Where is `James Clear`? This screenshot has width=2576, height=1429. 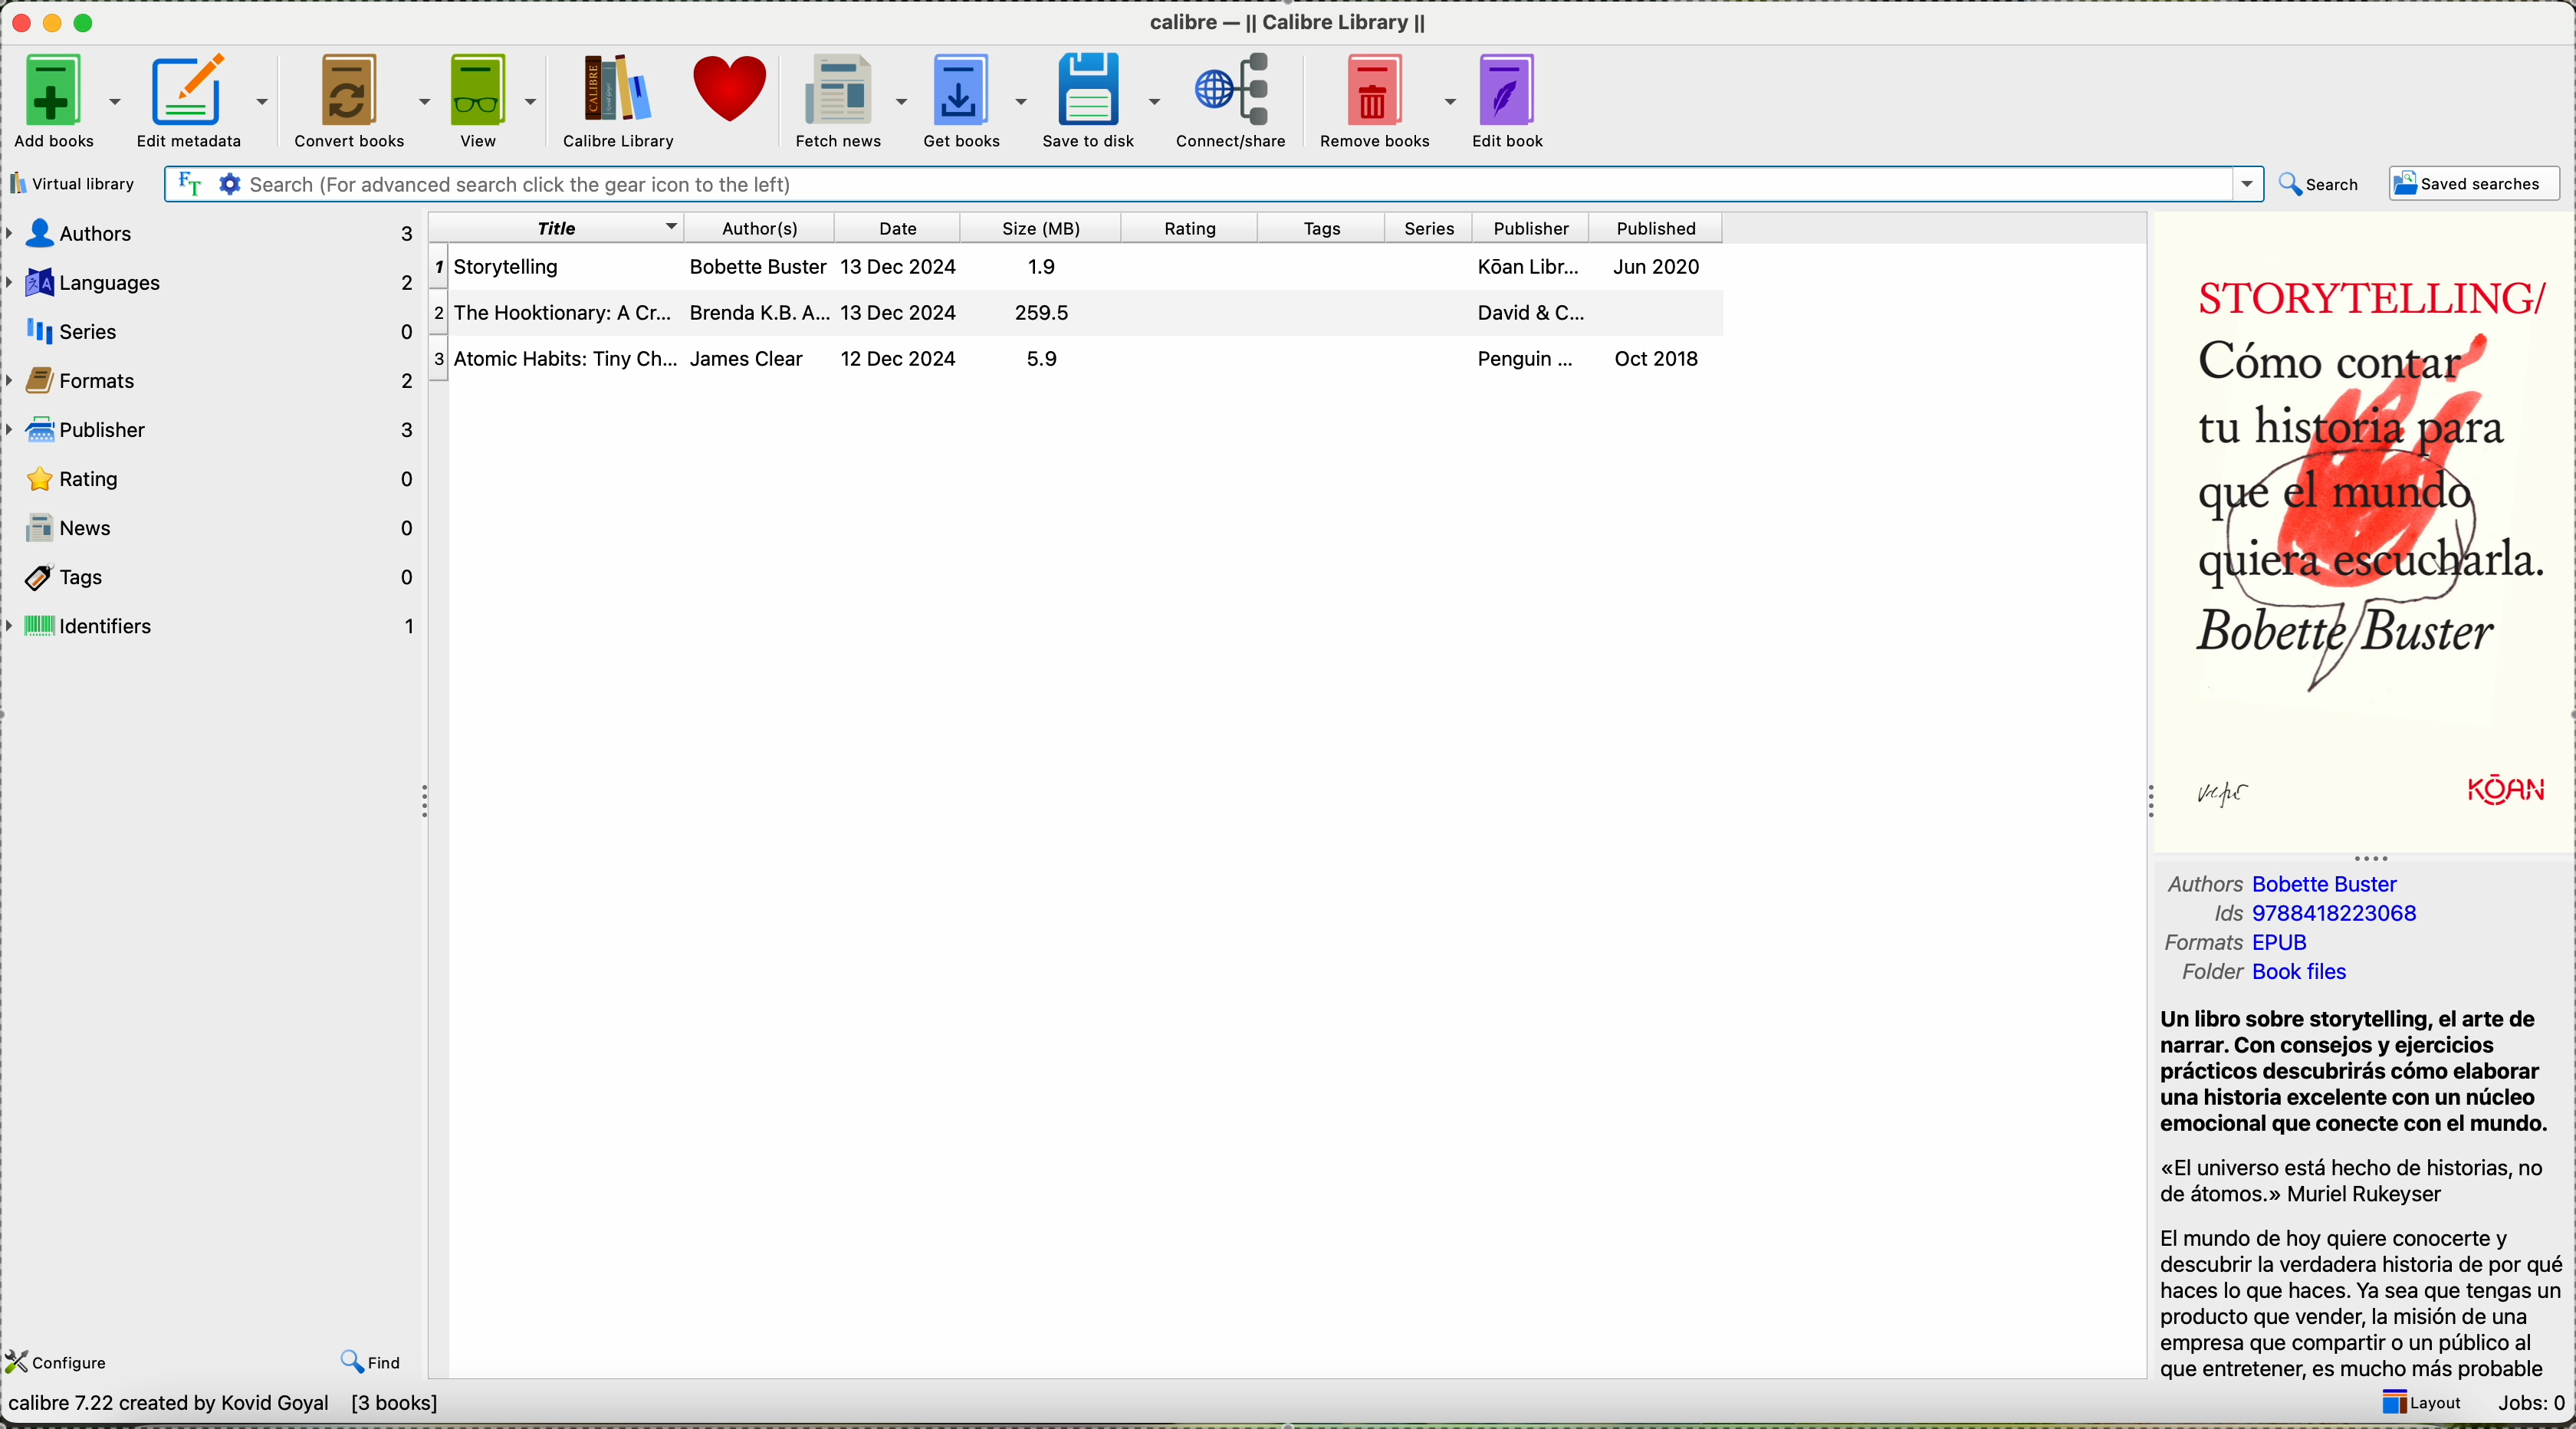
James Clear is located at coordinates (754, 359).